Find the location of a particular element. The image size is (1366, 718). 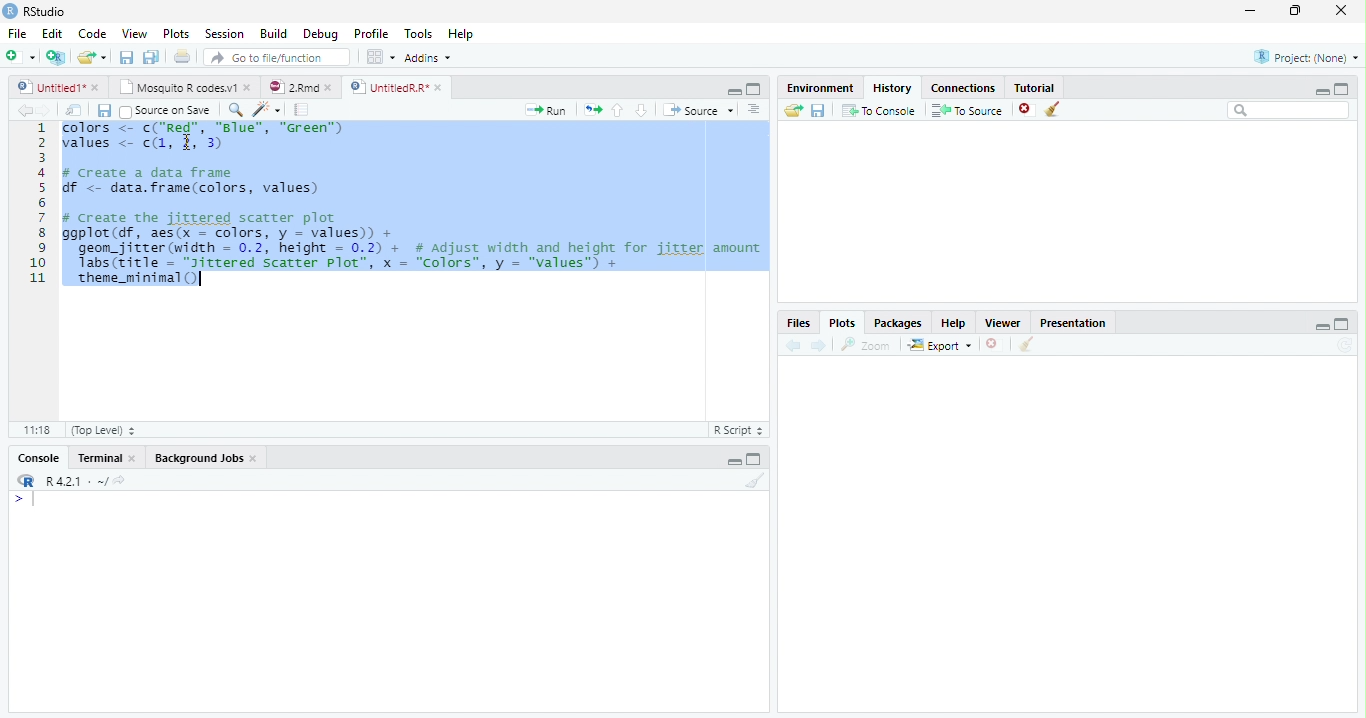

Background Jobs is located at coordinates (198, 457).